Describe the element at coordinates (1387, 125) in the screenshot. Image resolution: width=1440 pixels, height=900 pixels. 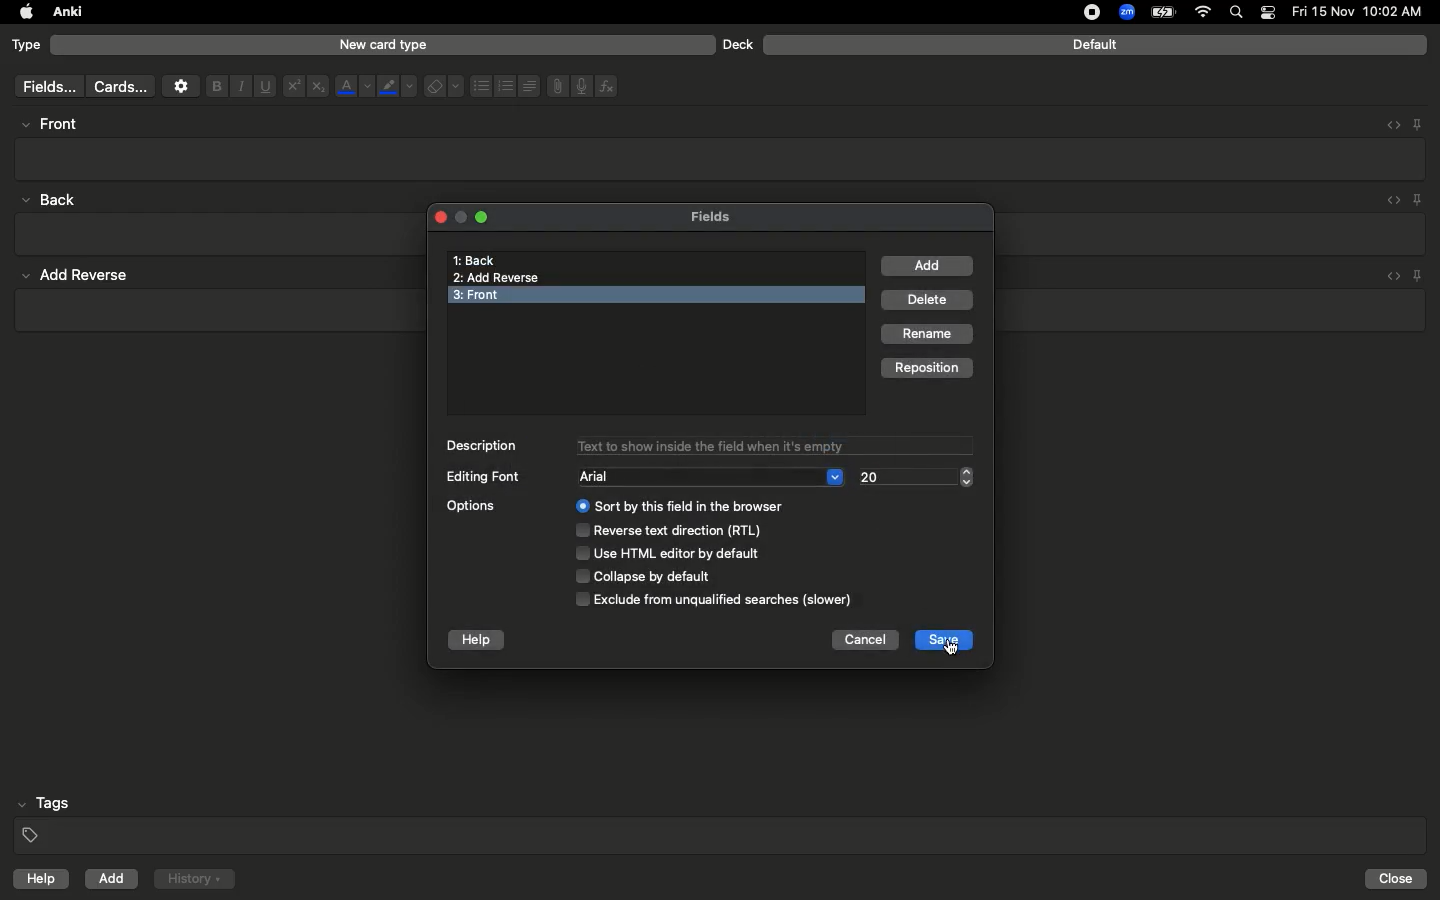
I see `Embed` at that location.